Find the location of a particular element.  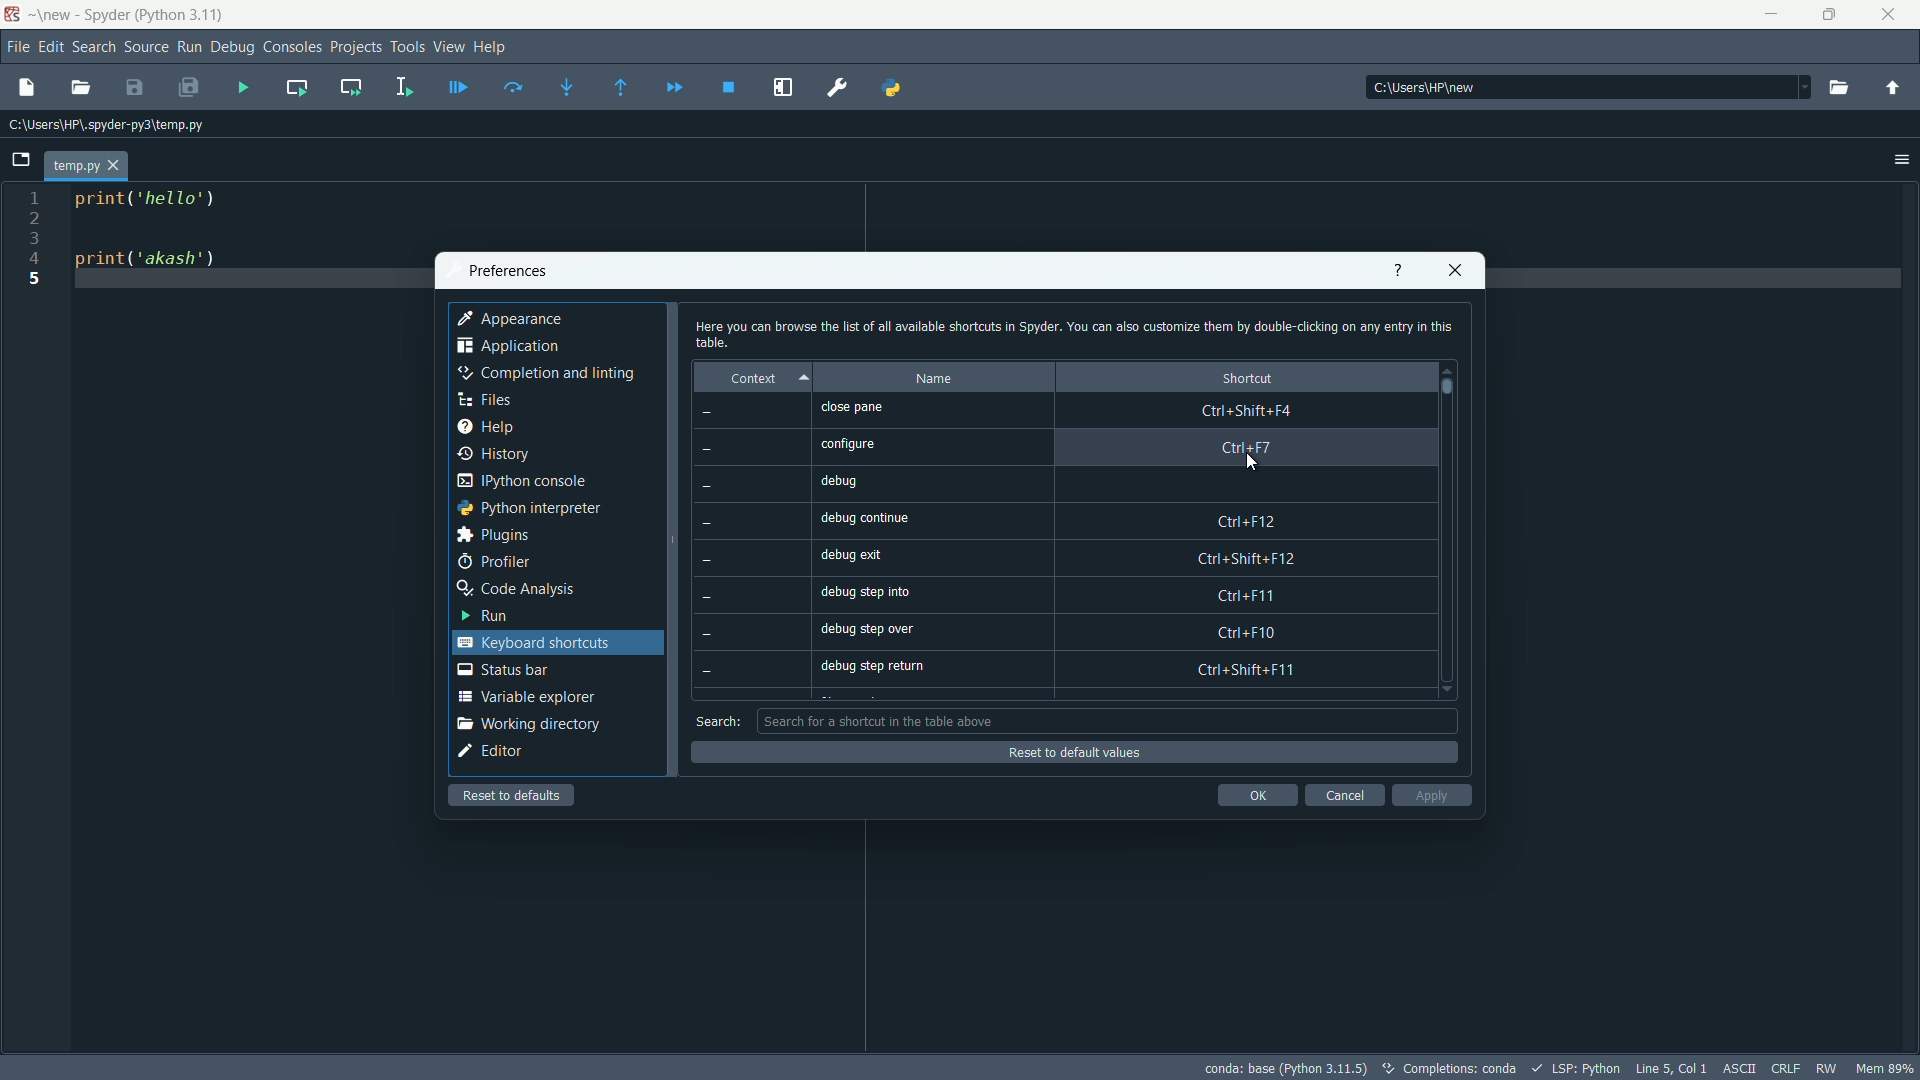

name is located at coordinates (932, 378).